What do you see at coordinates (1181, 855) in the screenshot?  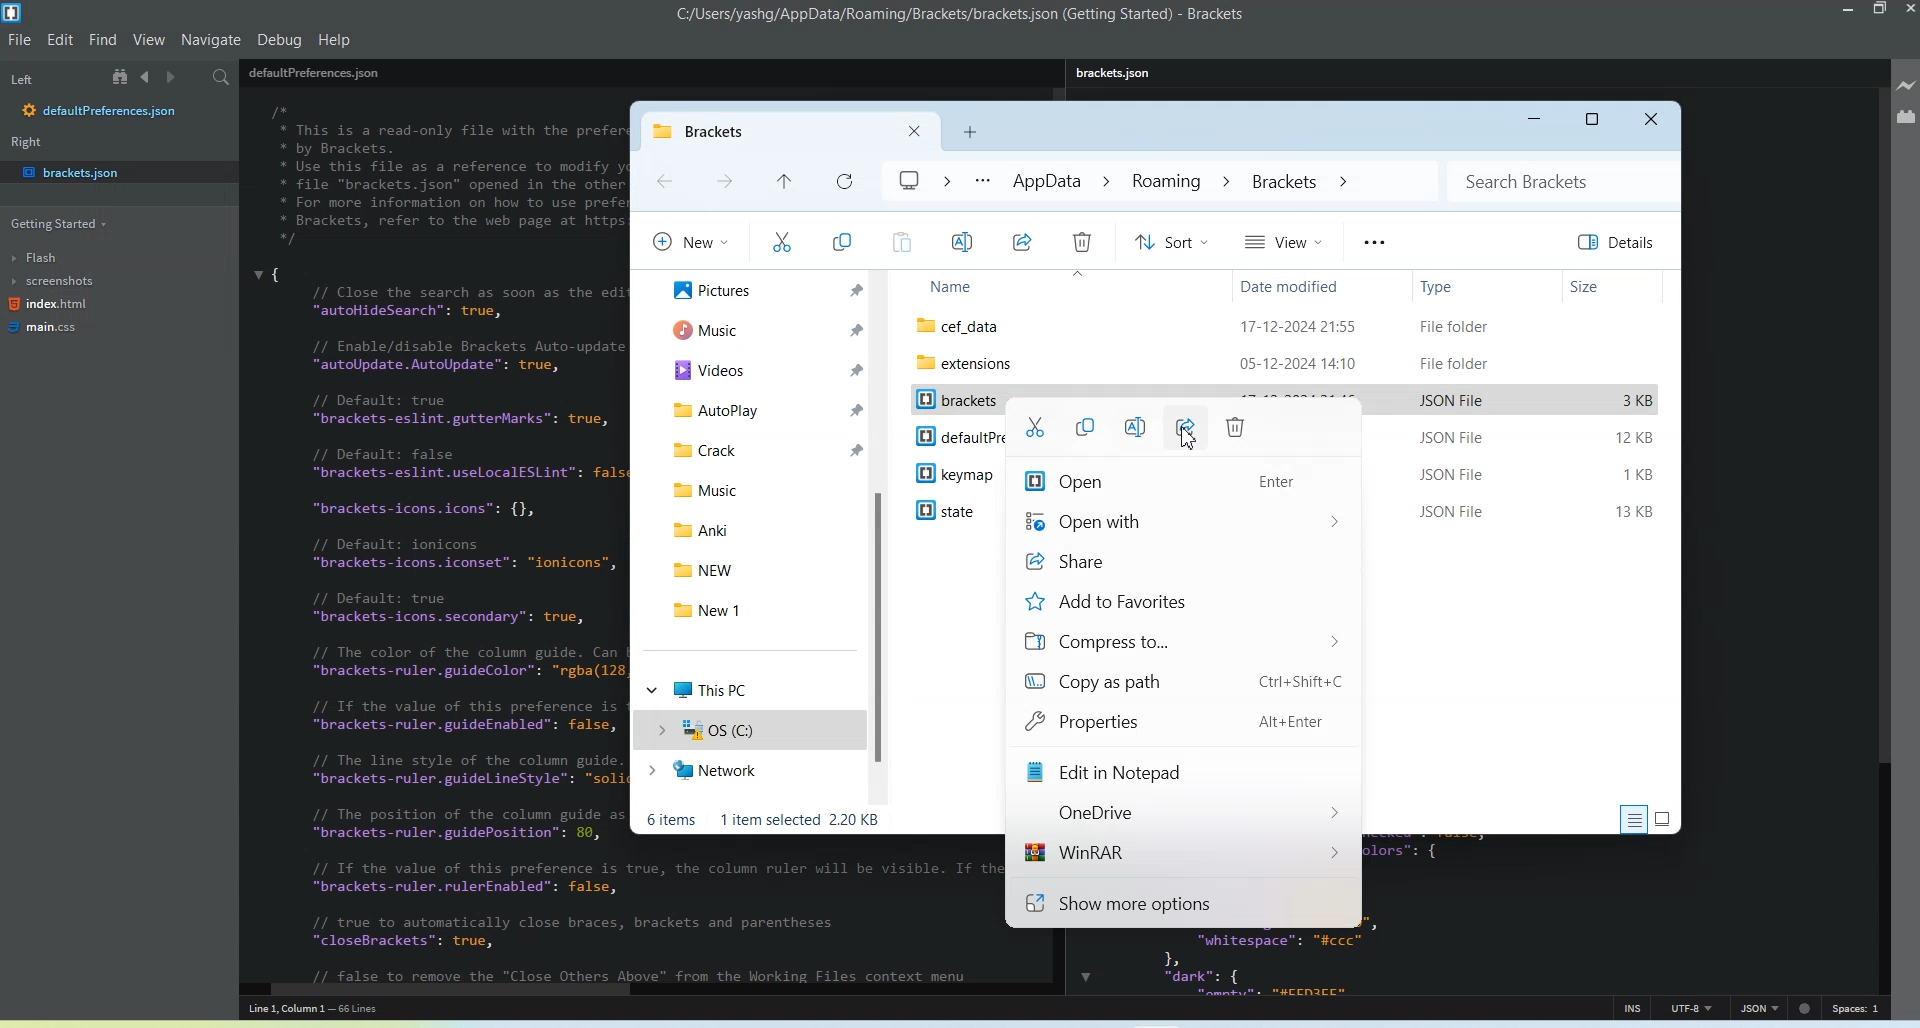 I see `WinRar` at bounding box center [1181, 855].